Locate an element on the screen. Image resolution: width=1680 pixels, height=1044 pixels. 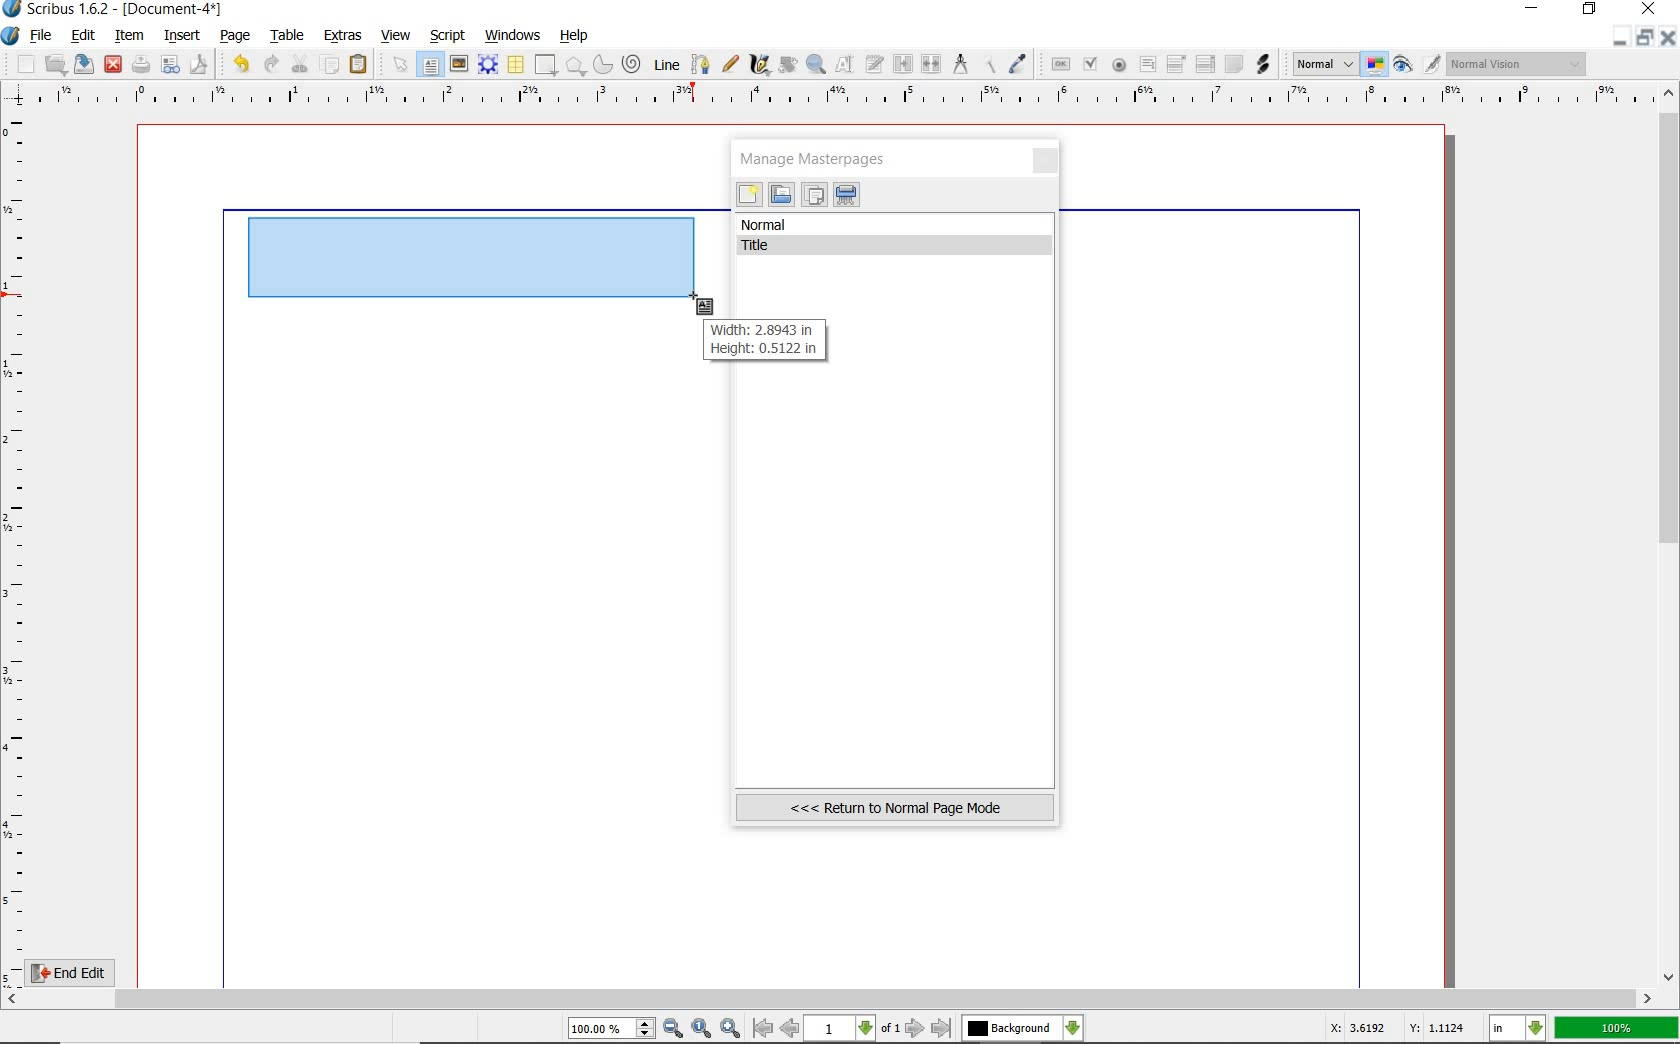
view is located at coordinates (399, 36).